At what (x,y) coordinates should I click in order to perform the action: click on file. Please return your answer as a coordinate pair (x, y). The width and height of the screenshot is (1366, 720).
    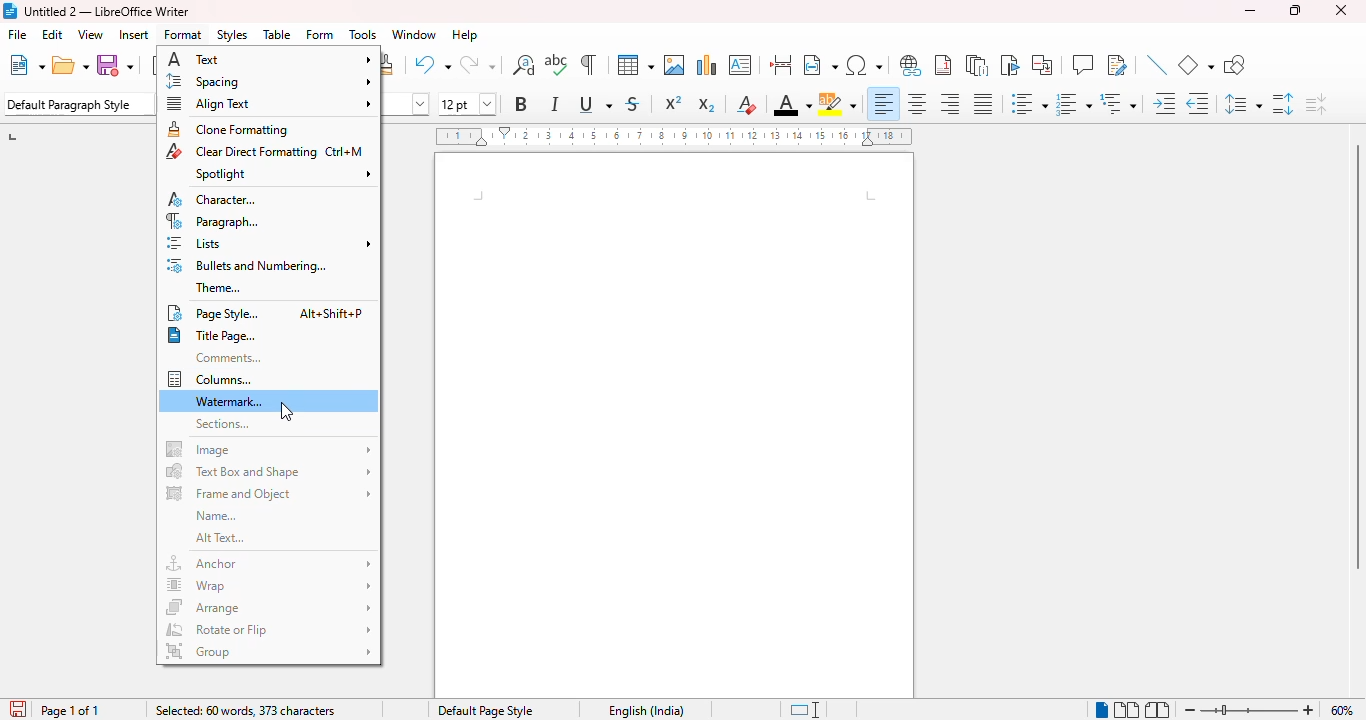
    Looking at the image, I should click on (19, 34).